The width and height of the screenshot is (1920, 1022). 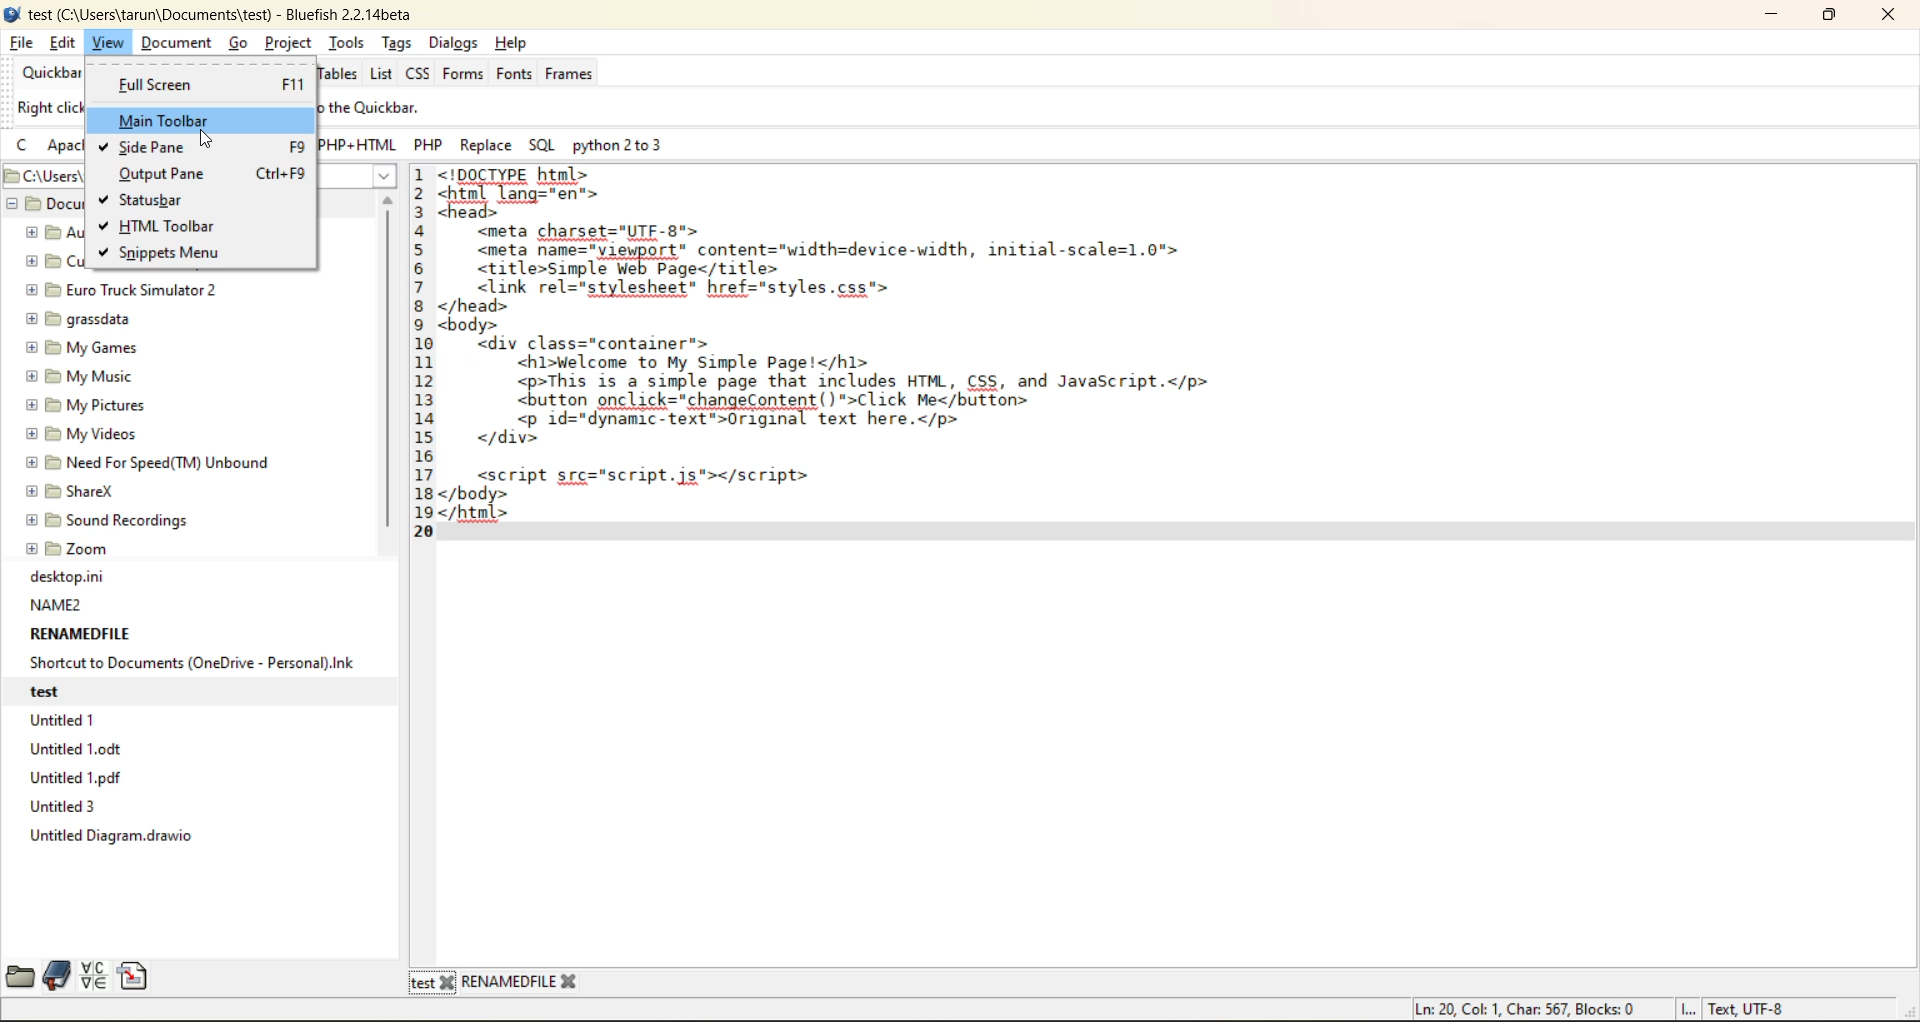 I want to click on list, so click(x=383, y=75).